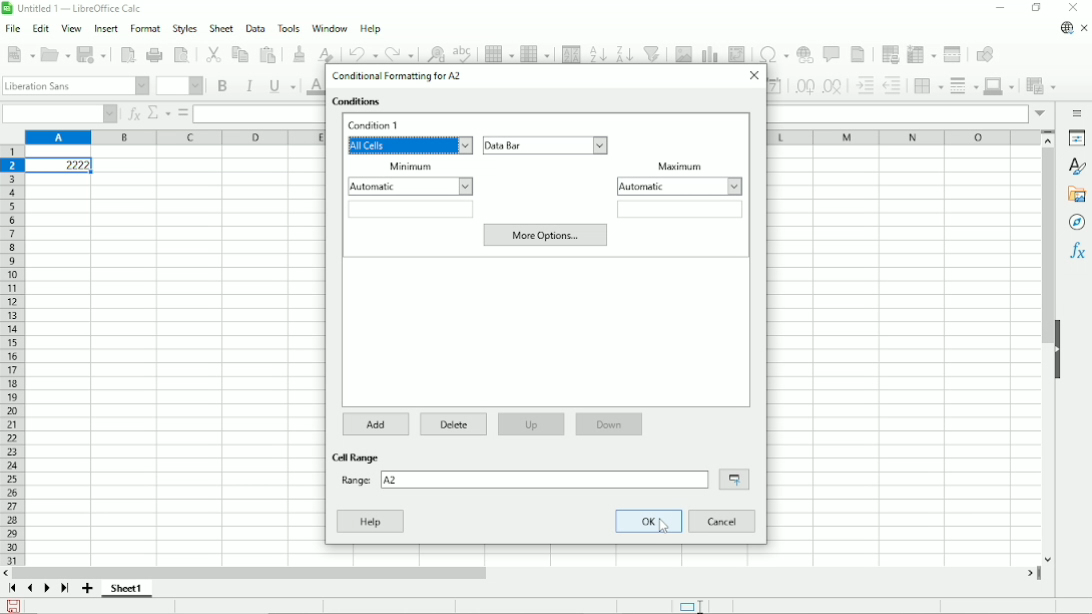 The height and width of the screenshot is (614, 1092). I want to click on Maximum, so click(680, 165).